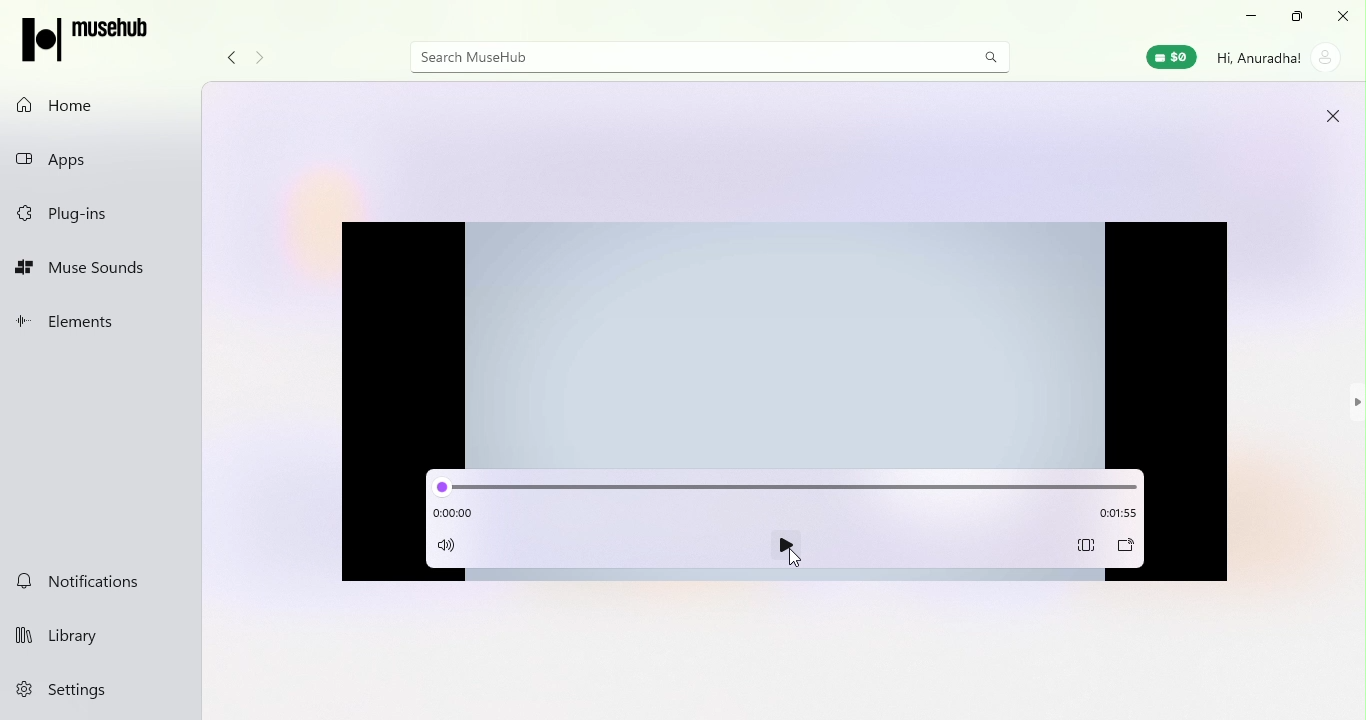 The width and height of the screenshot is (1366, 720). I want to click on Elements, so click(101, 324).